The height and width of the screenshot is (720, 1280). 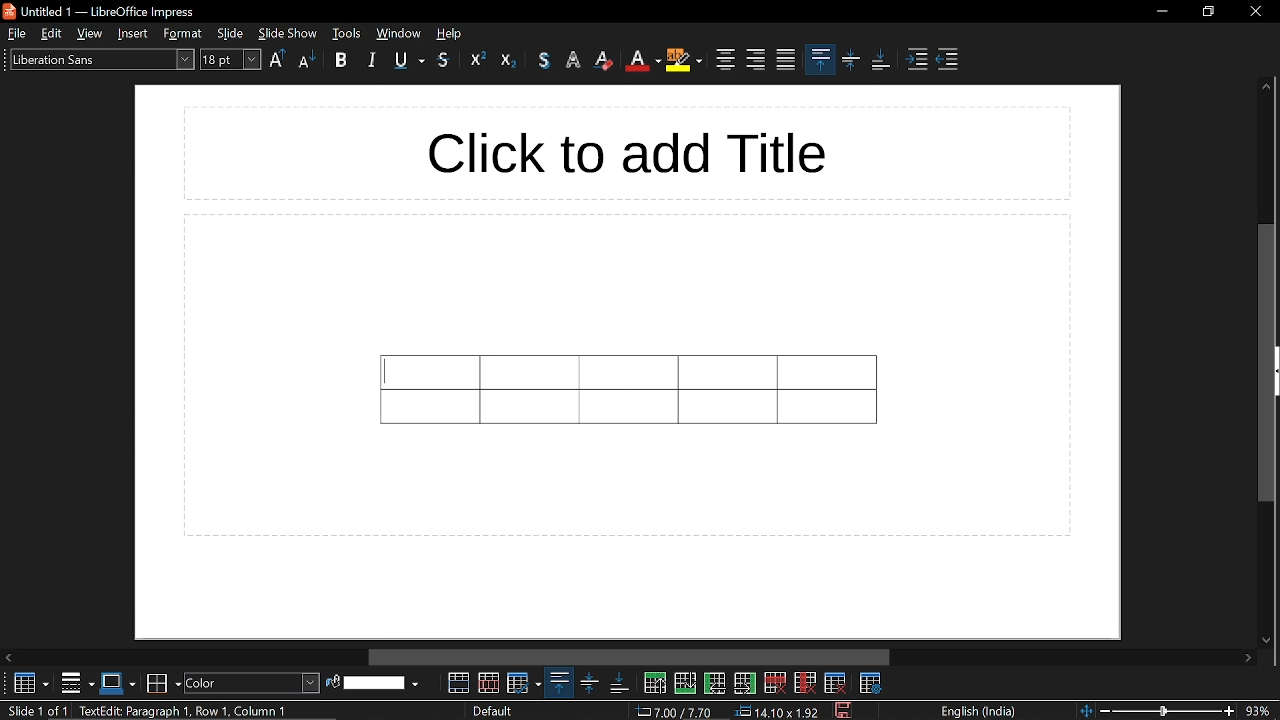 I want to click on bold, so click(x=341, y=59).